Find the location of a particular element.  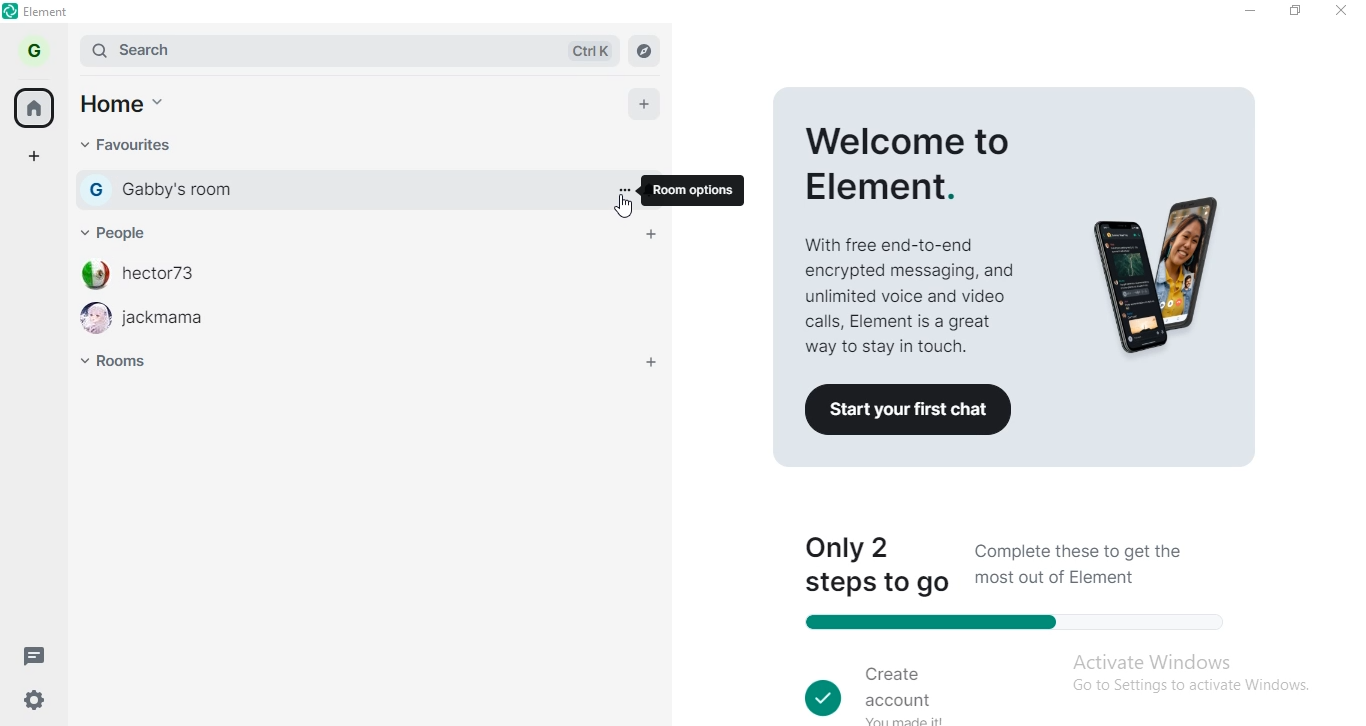

create account is located at coordinates (894, 686).